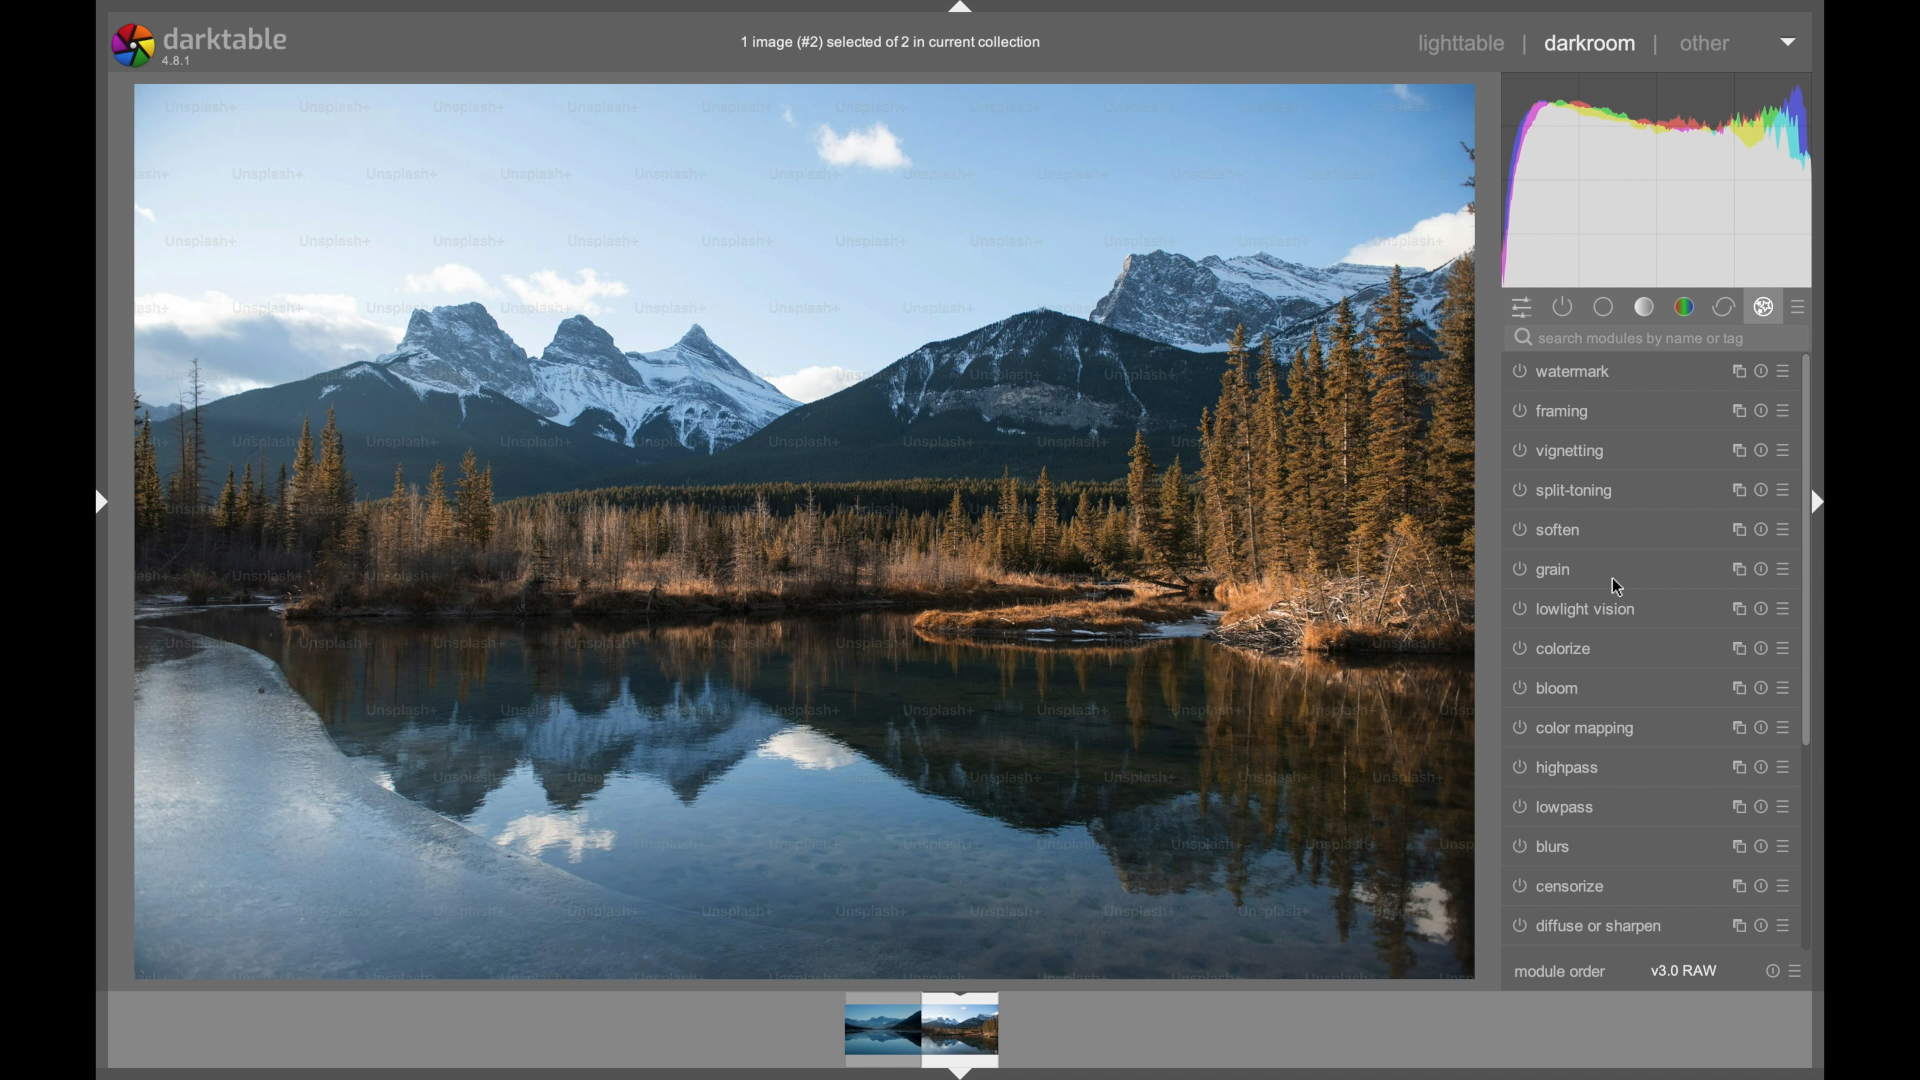  What do you see at coordinates (1703, 43) in the screenshot?
I see `other` at bounding box center [1703, 43].